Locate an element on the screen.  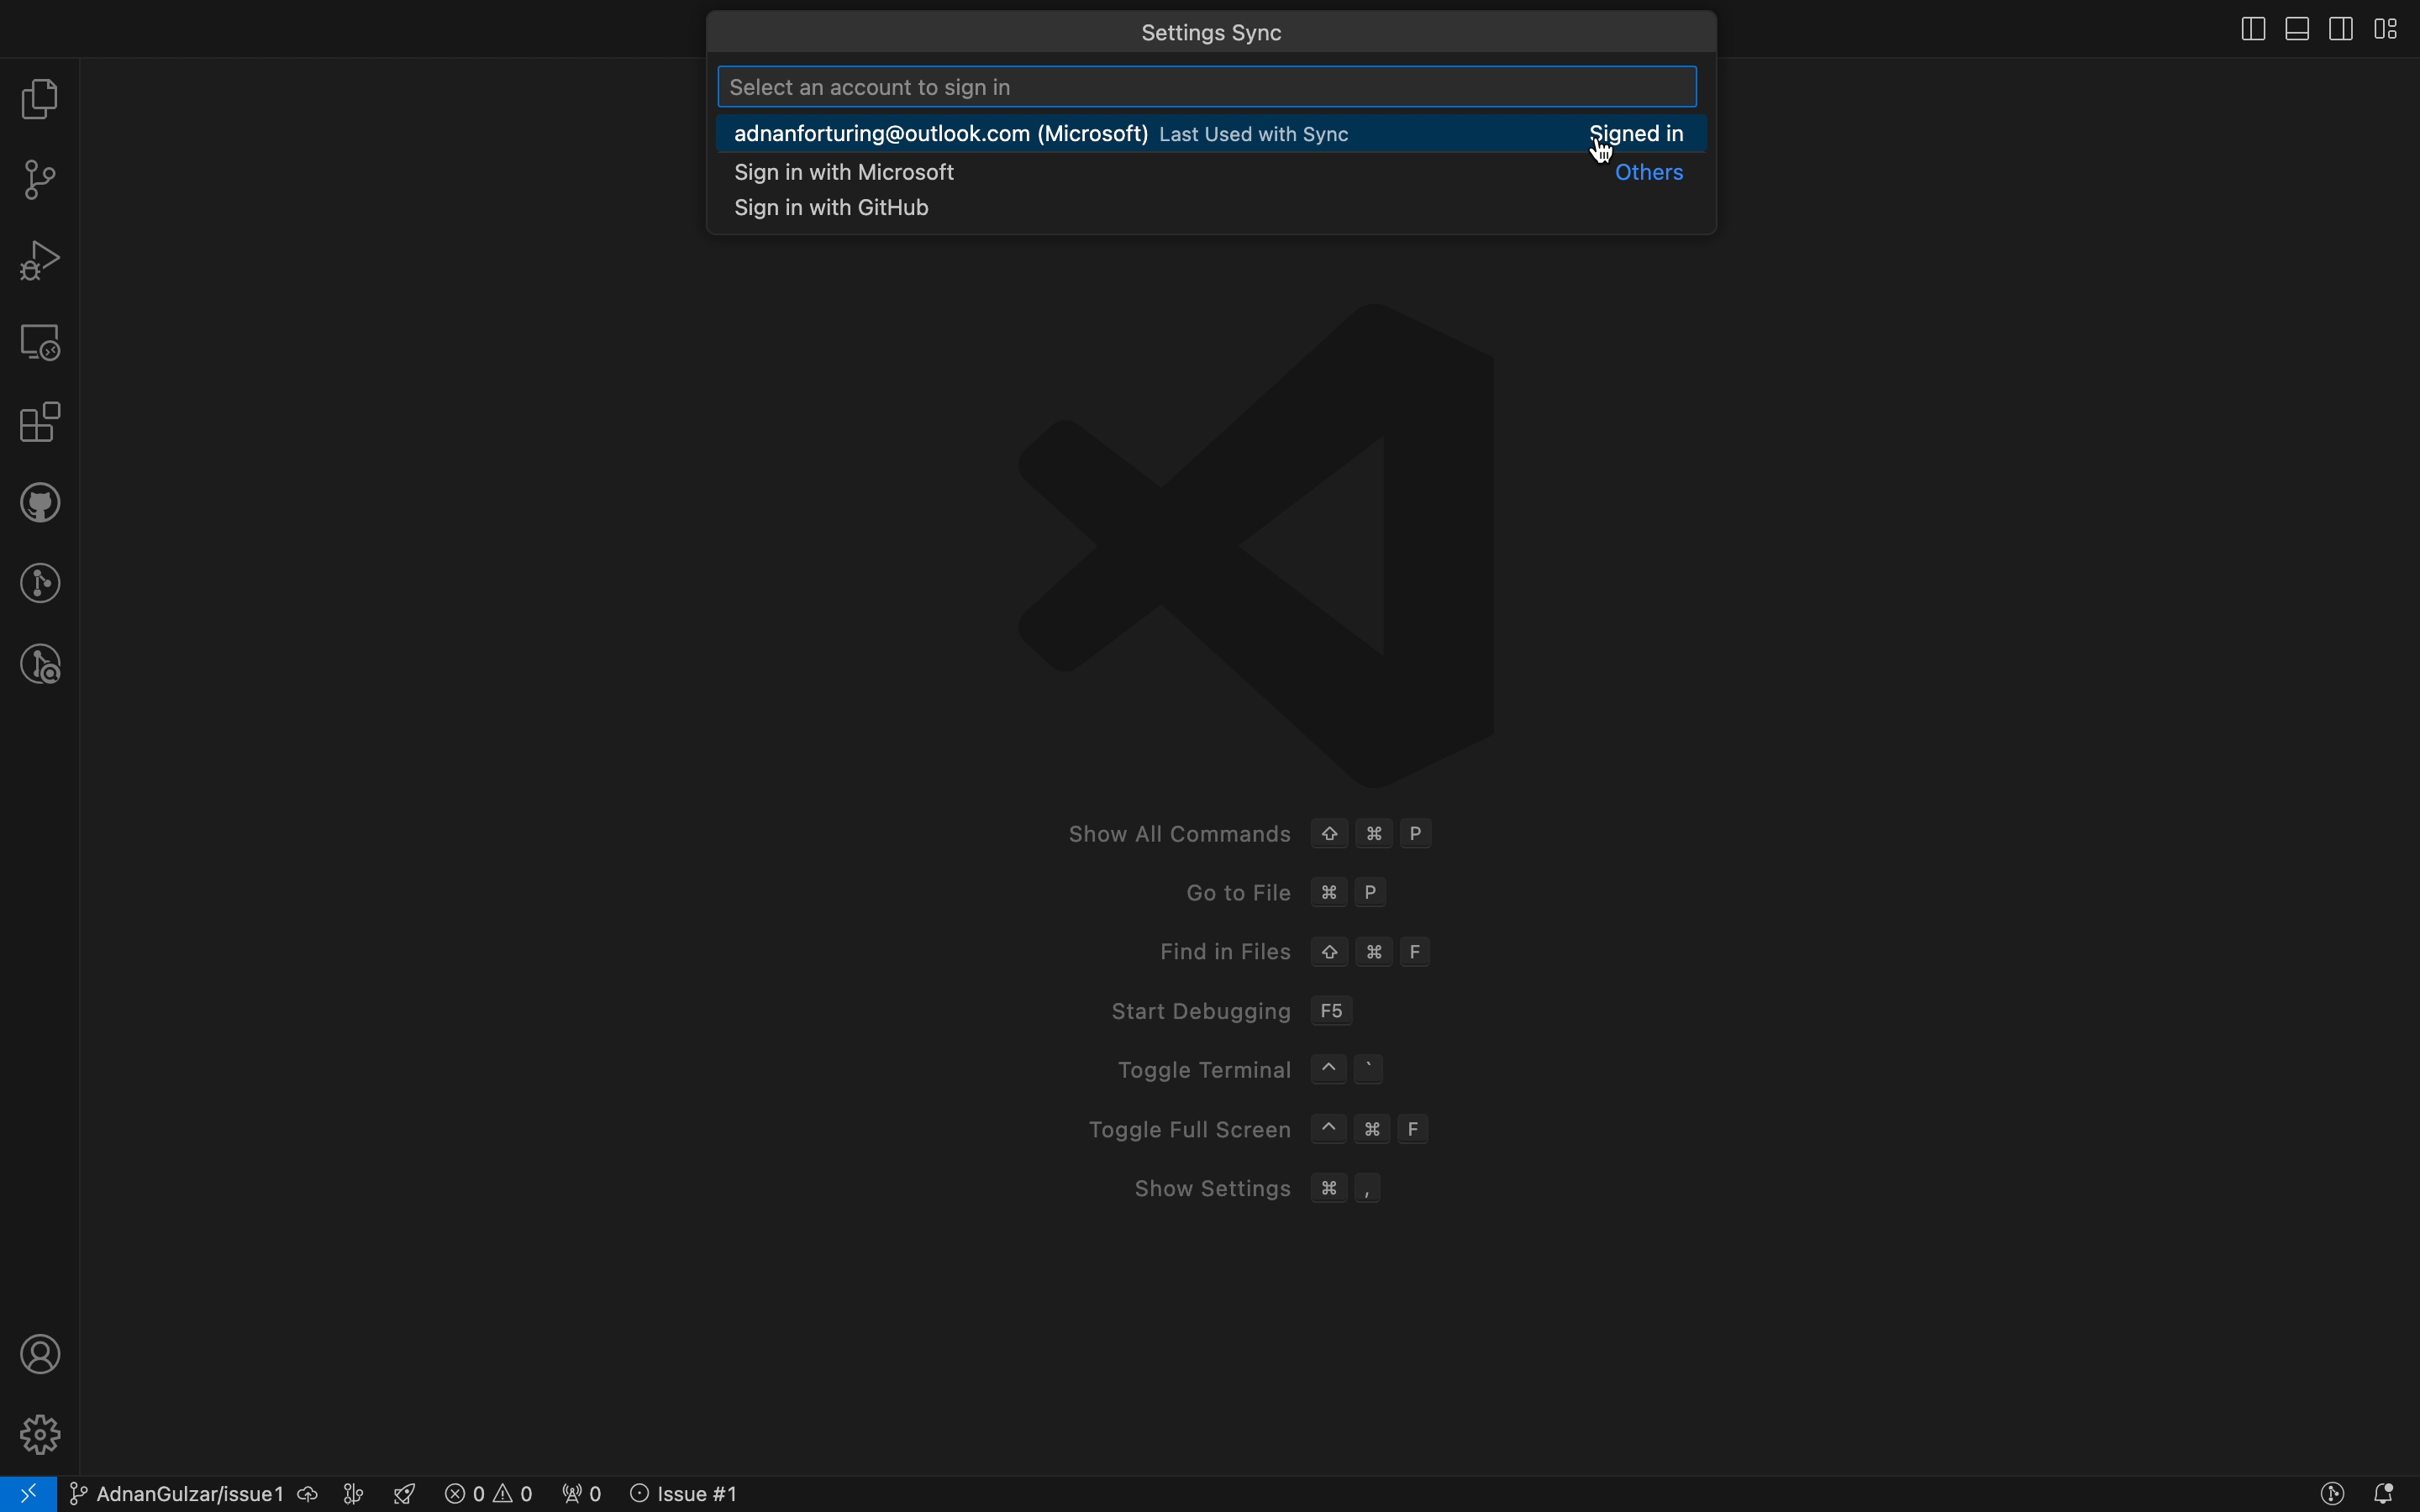
welcome screen is located at coordinates (1260, 964).